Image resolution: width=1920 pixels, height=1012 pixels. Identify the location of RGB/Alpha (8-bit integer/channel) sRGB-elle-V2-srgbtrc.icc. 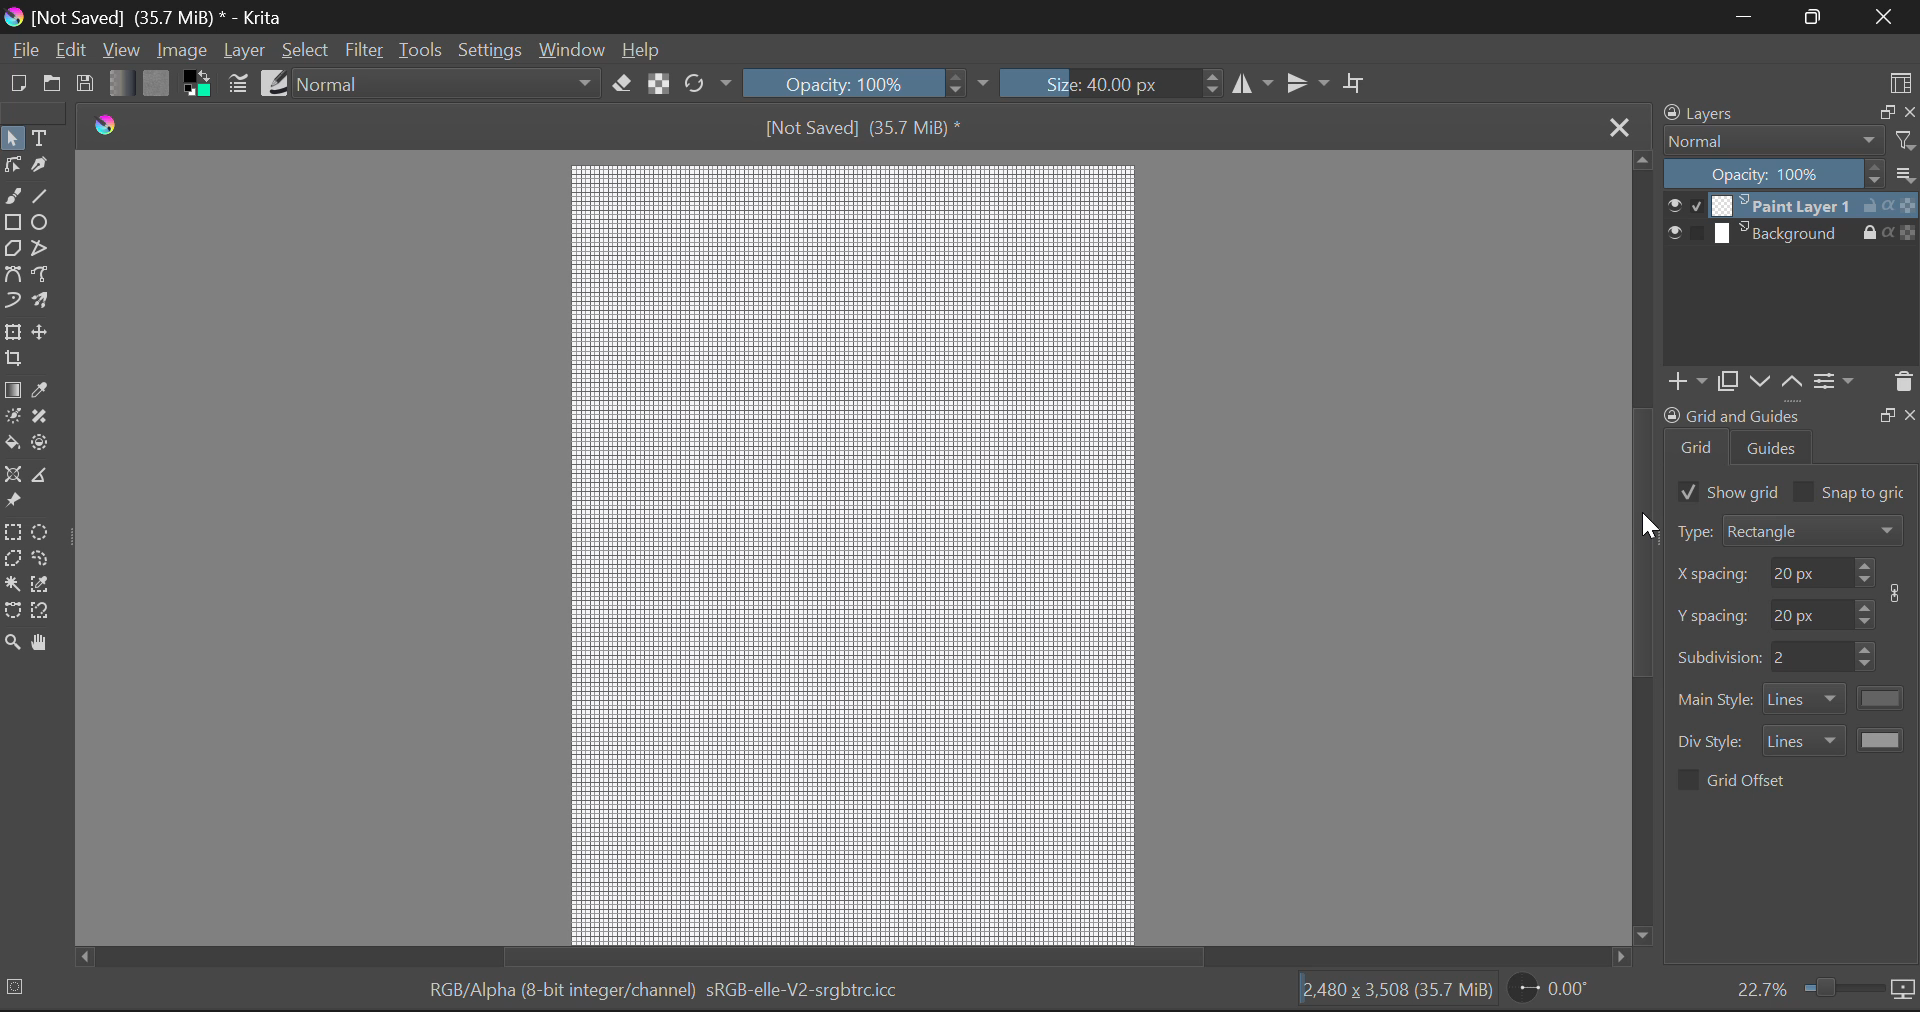
(662, 994).